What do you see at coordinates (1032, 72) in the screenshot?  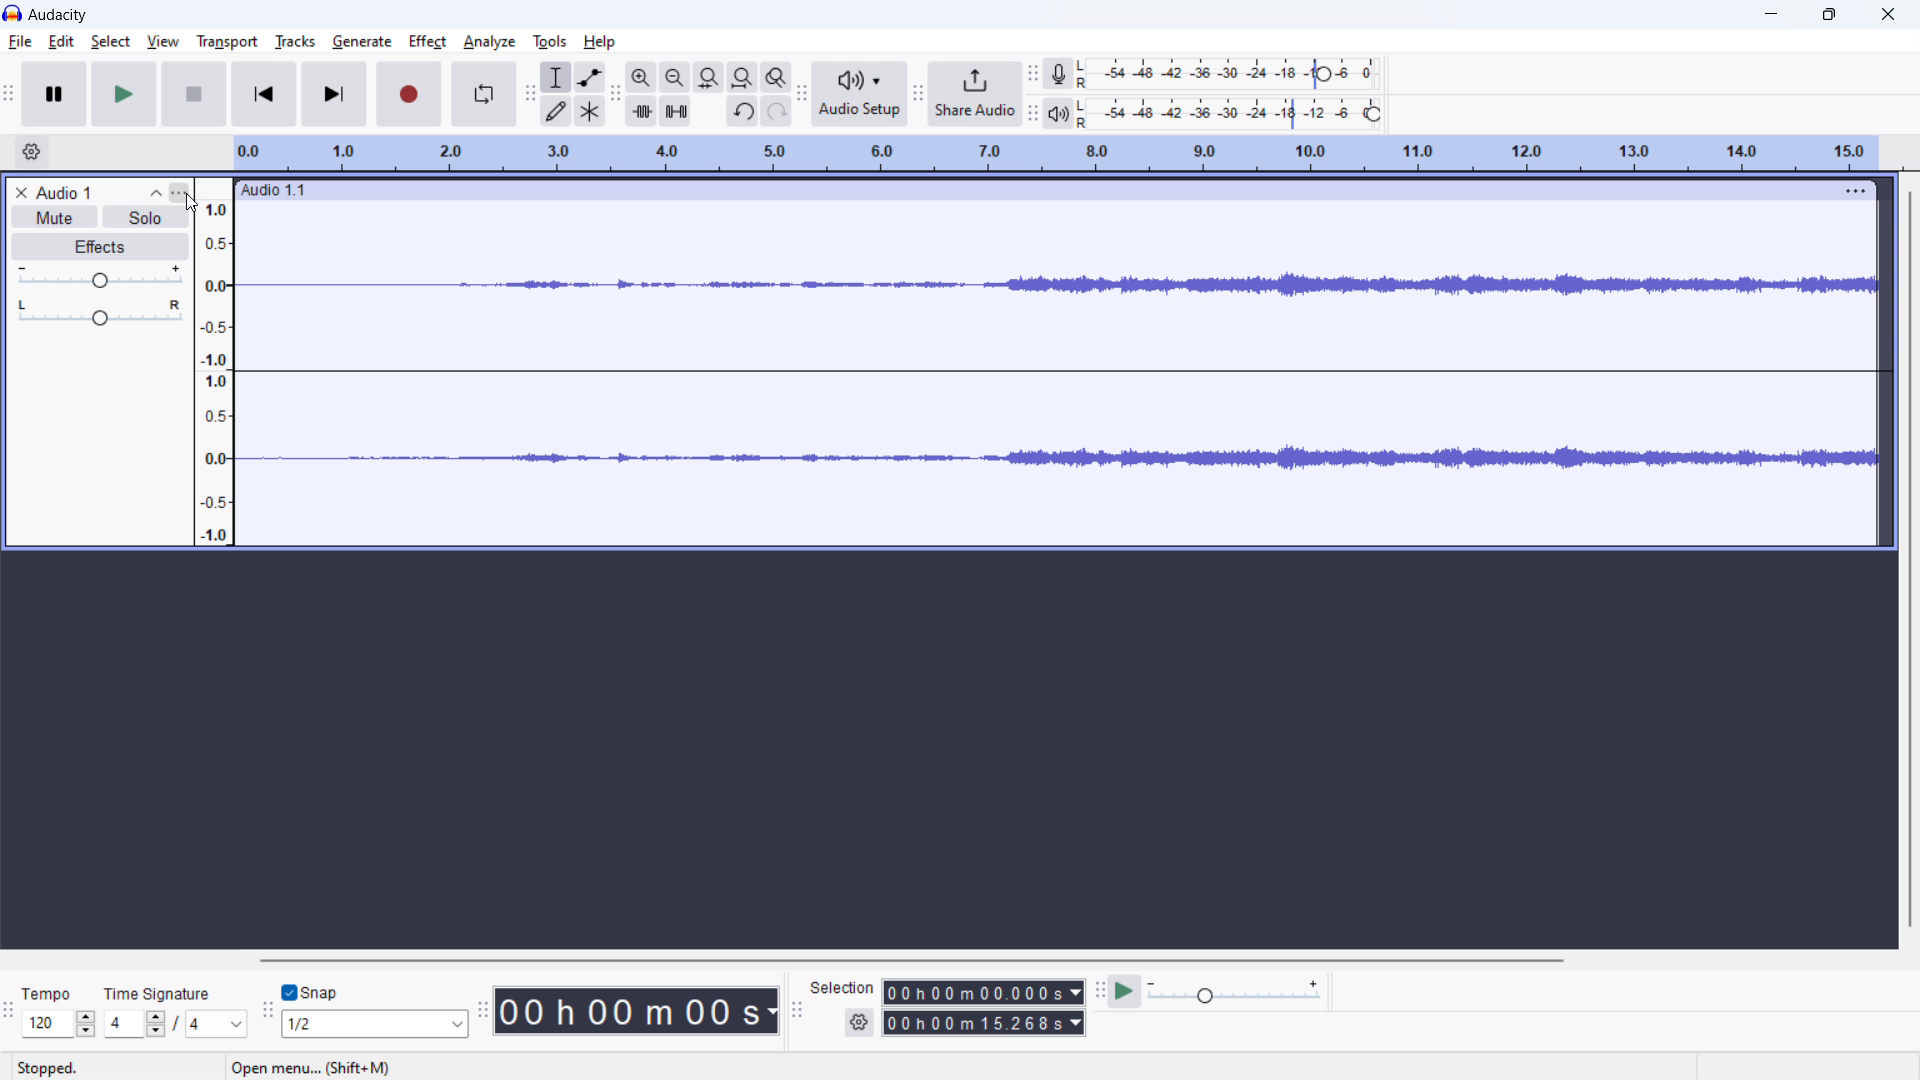 I see `recording meter toolbar` at bounding box center [1032, 72].